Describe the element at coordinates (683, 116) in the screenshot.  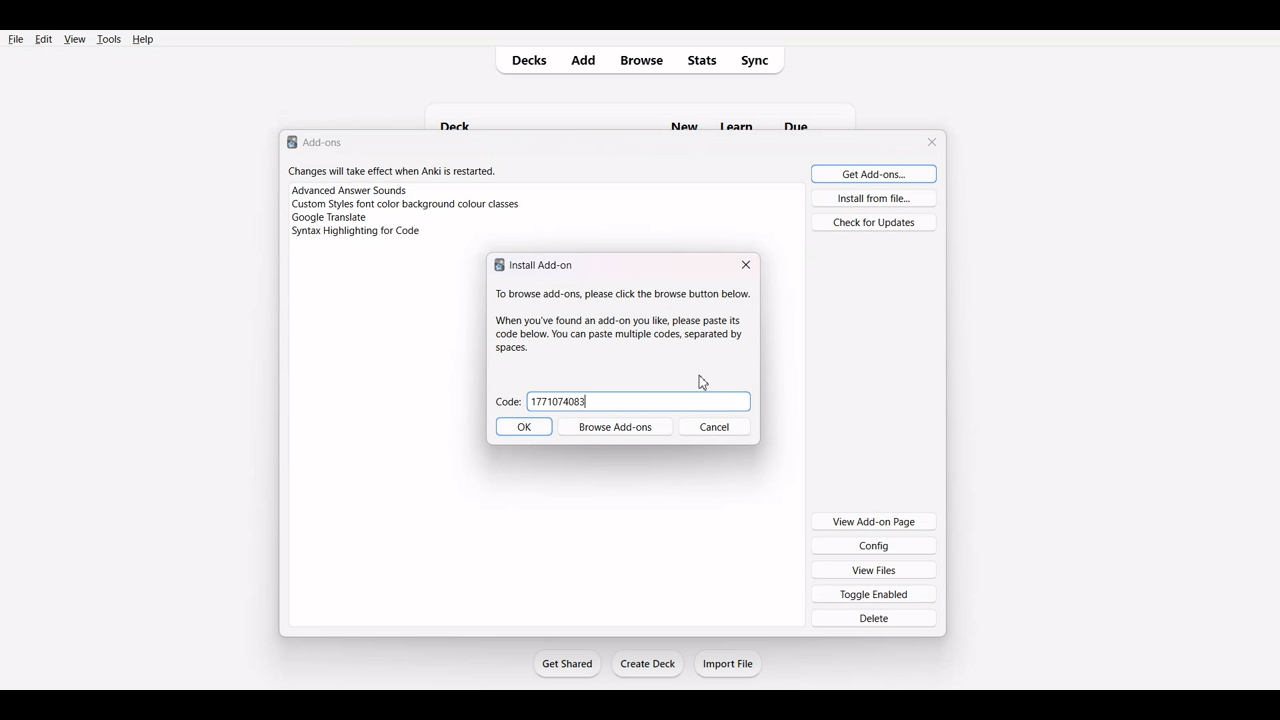
I see `new` at that location.